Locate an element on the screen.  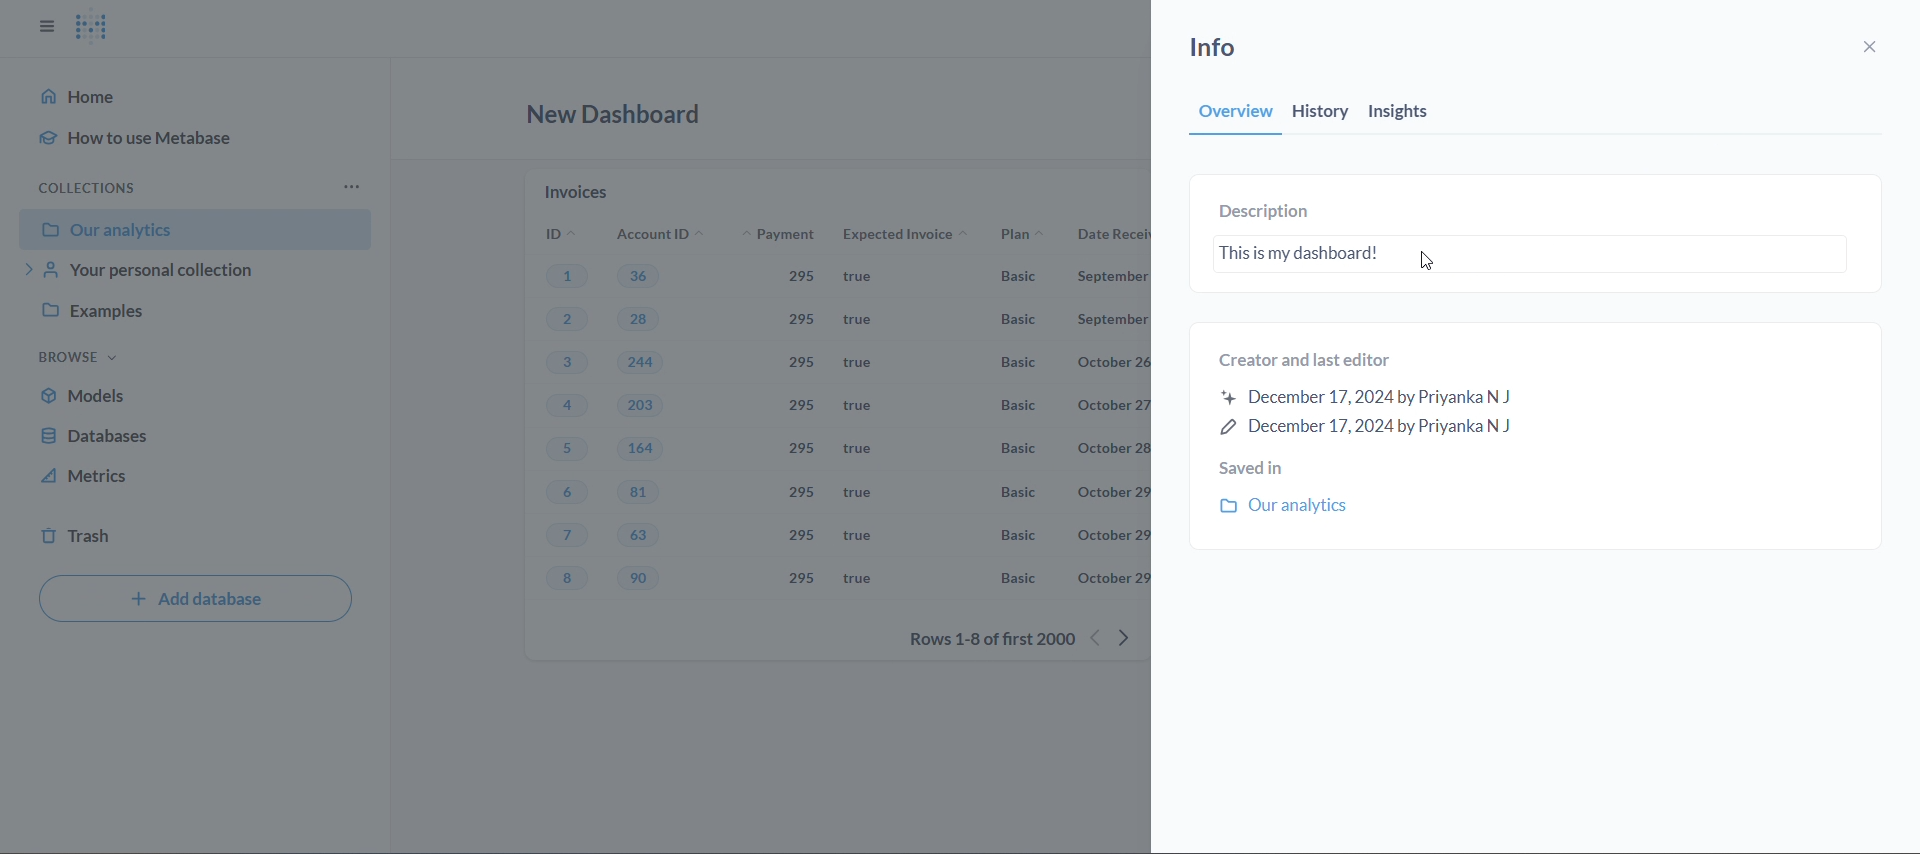
September is located at coordinates (1113, 279).